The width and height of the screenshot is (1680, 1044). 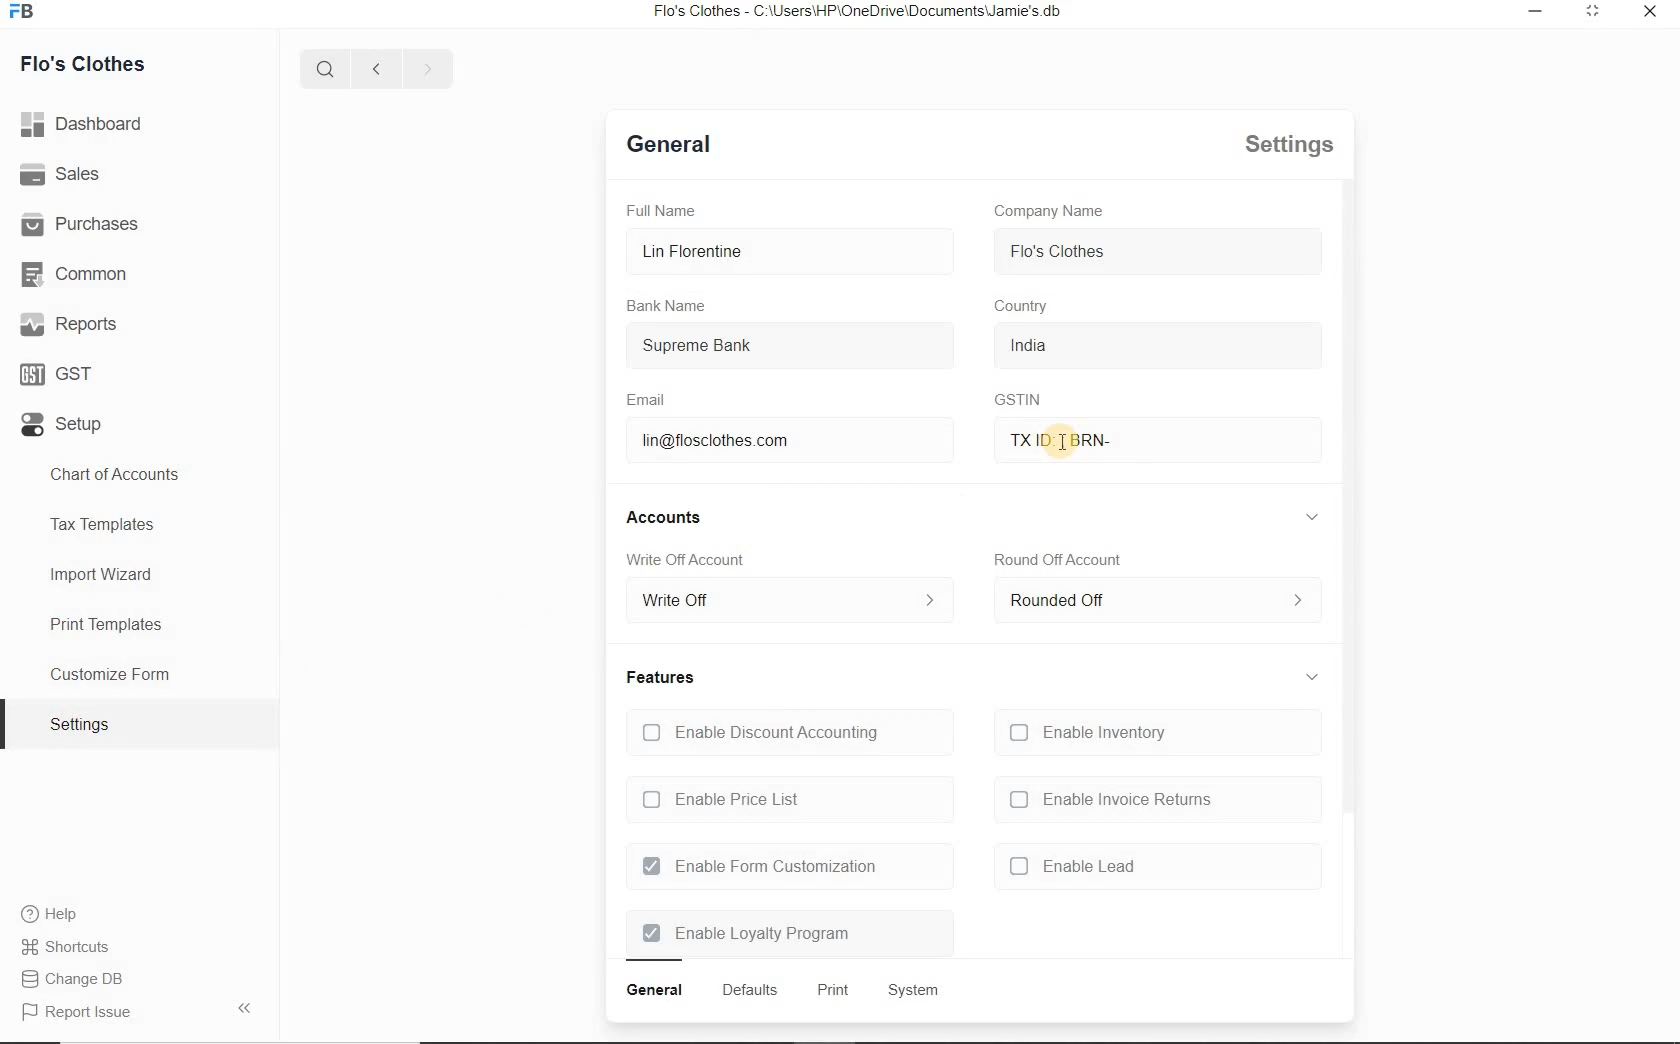 I want to click on icon, so click(x=28, y=17).